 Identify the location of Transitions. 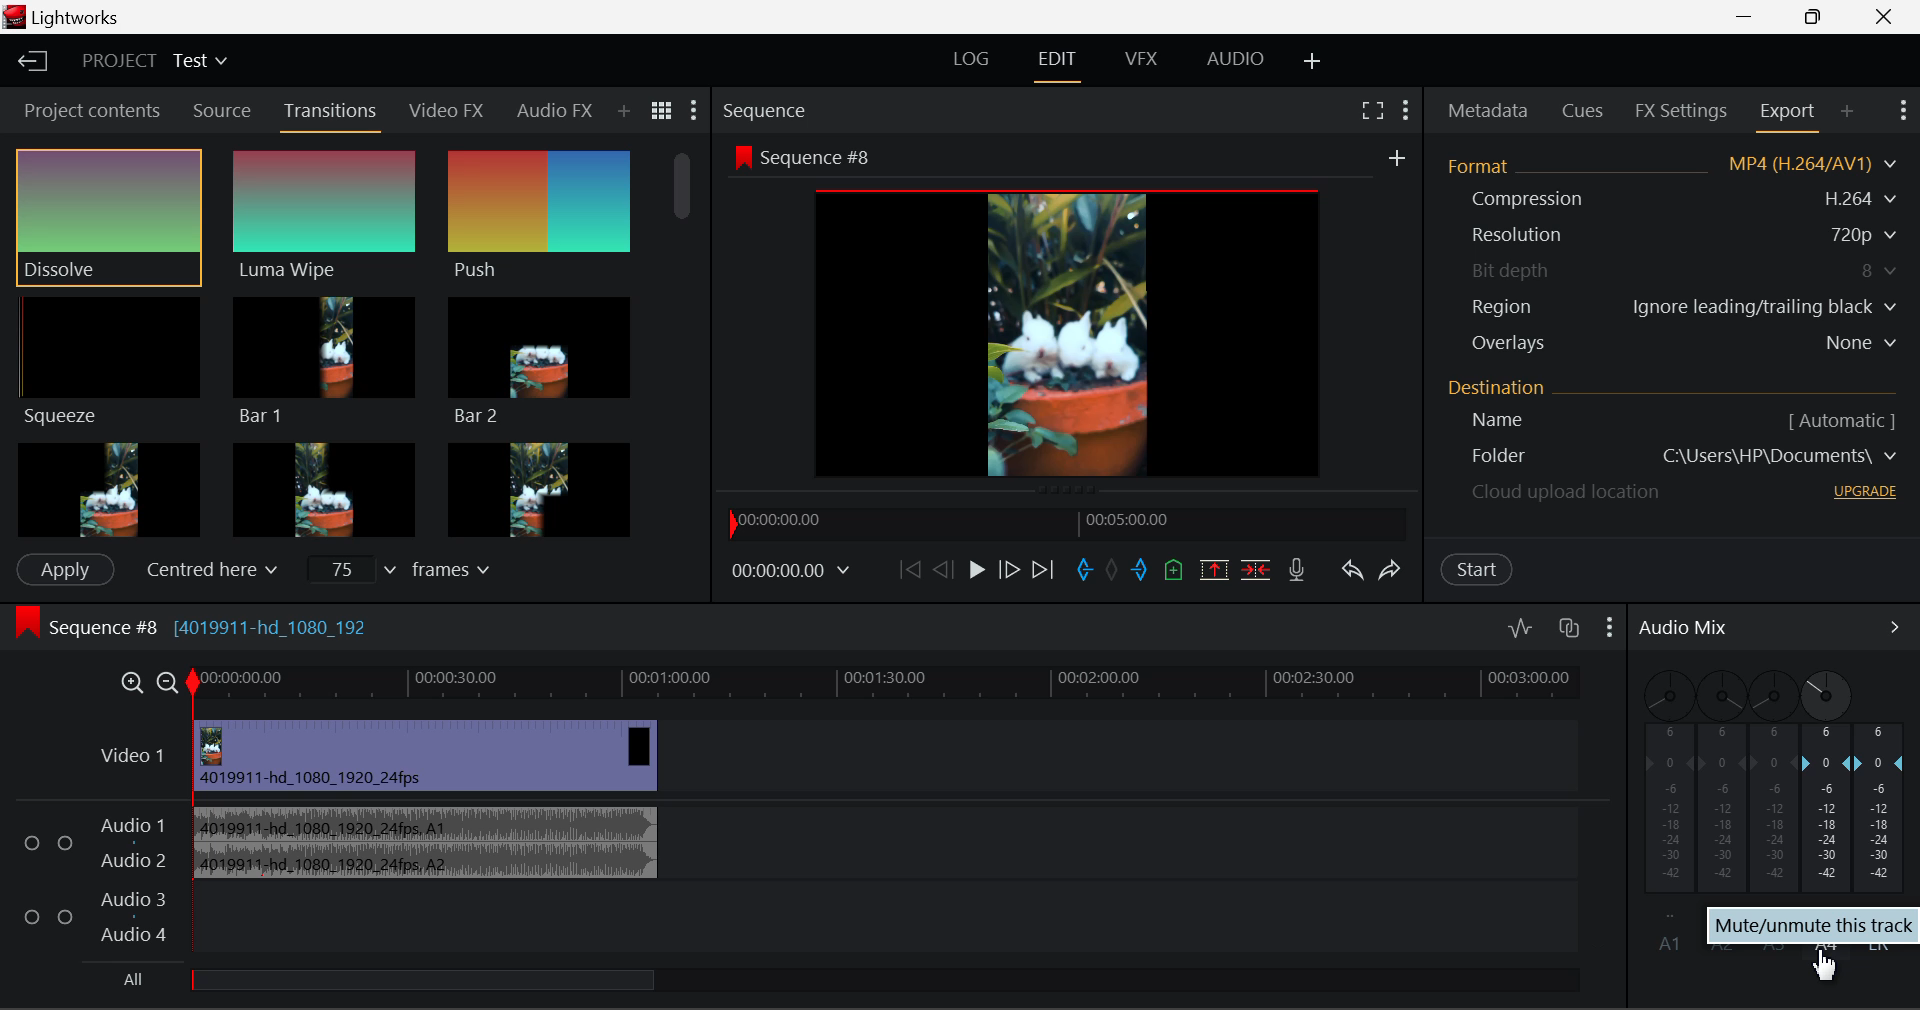
(328, 115).